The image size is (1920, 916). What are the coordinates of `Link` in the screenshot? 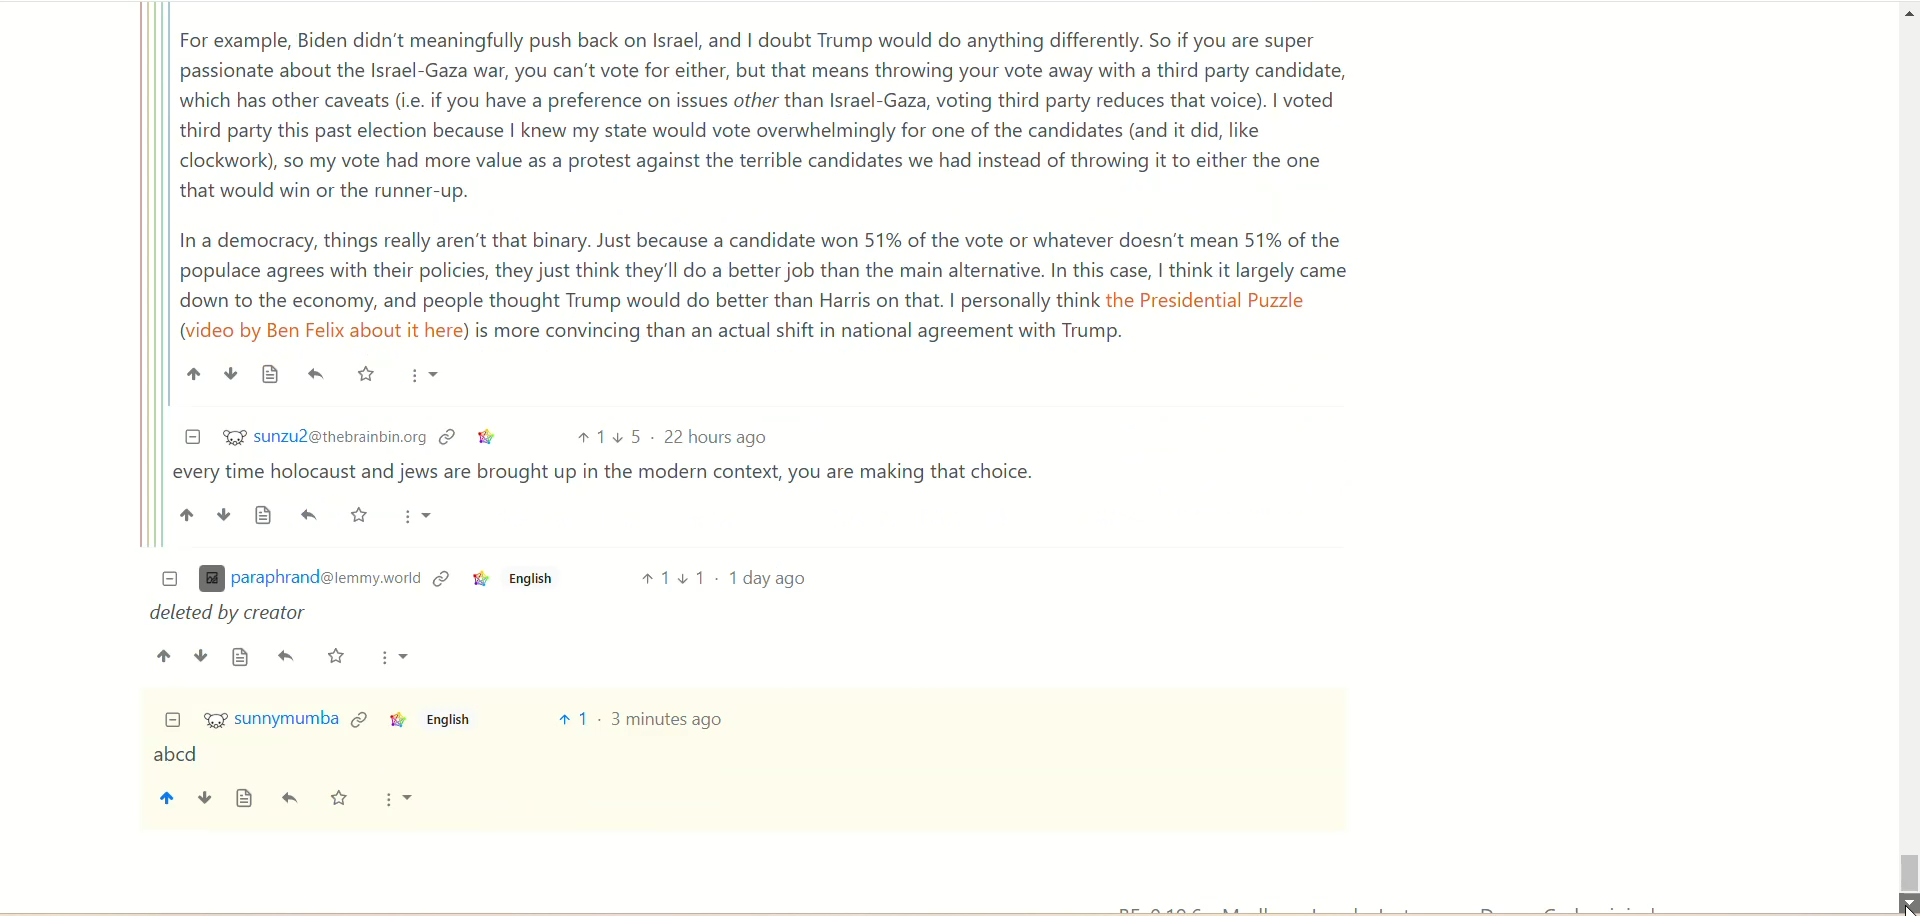 It's located at (446, 577).